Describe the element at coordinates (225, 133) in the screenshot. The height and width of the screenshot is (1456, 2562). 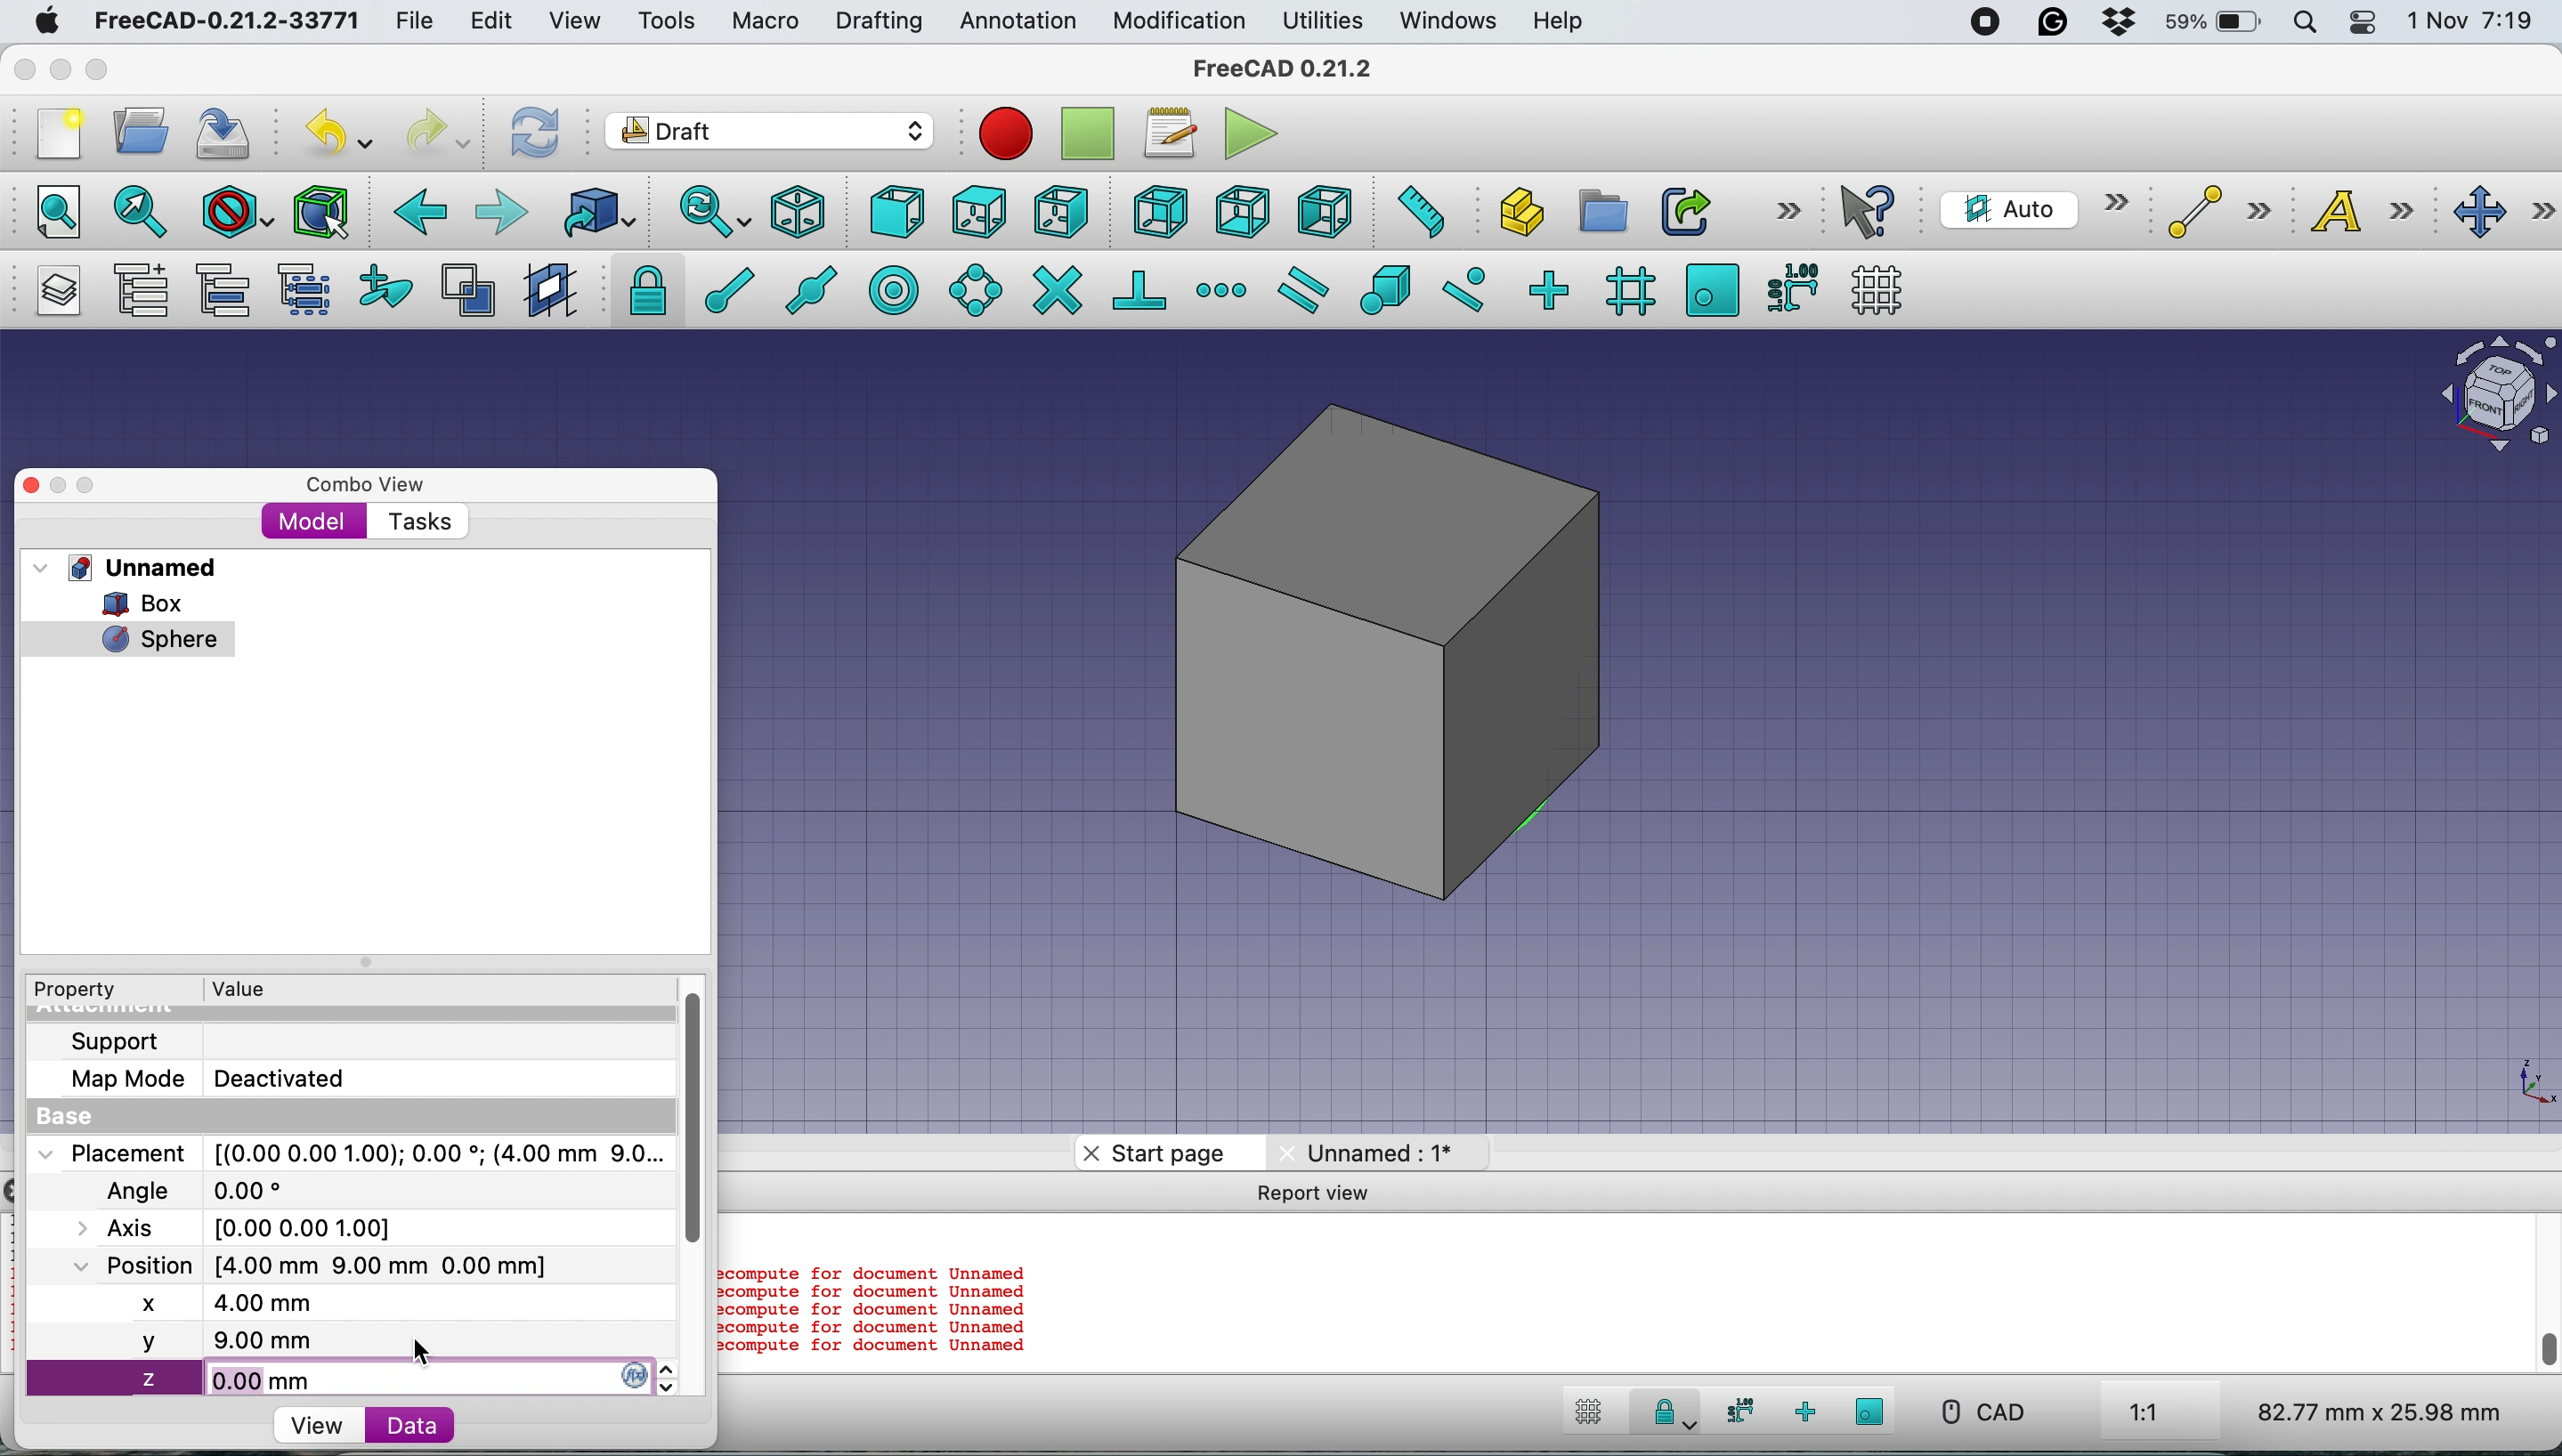
I see `save` at that location.